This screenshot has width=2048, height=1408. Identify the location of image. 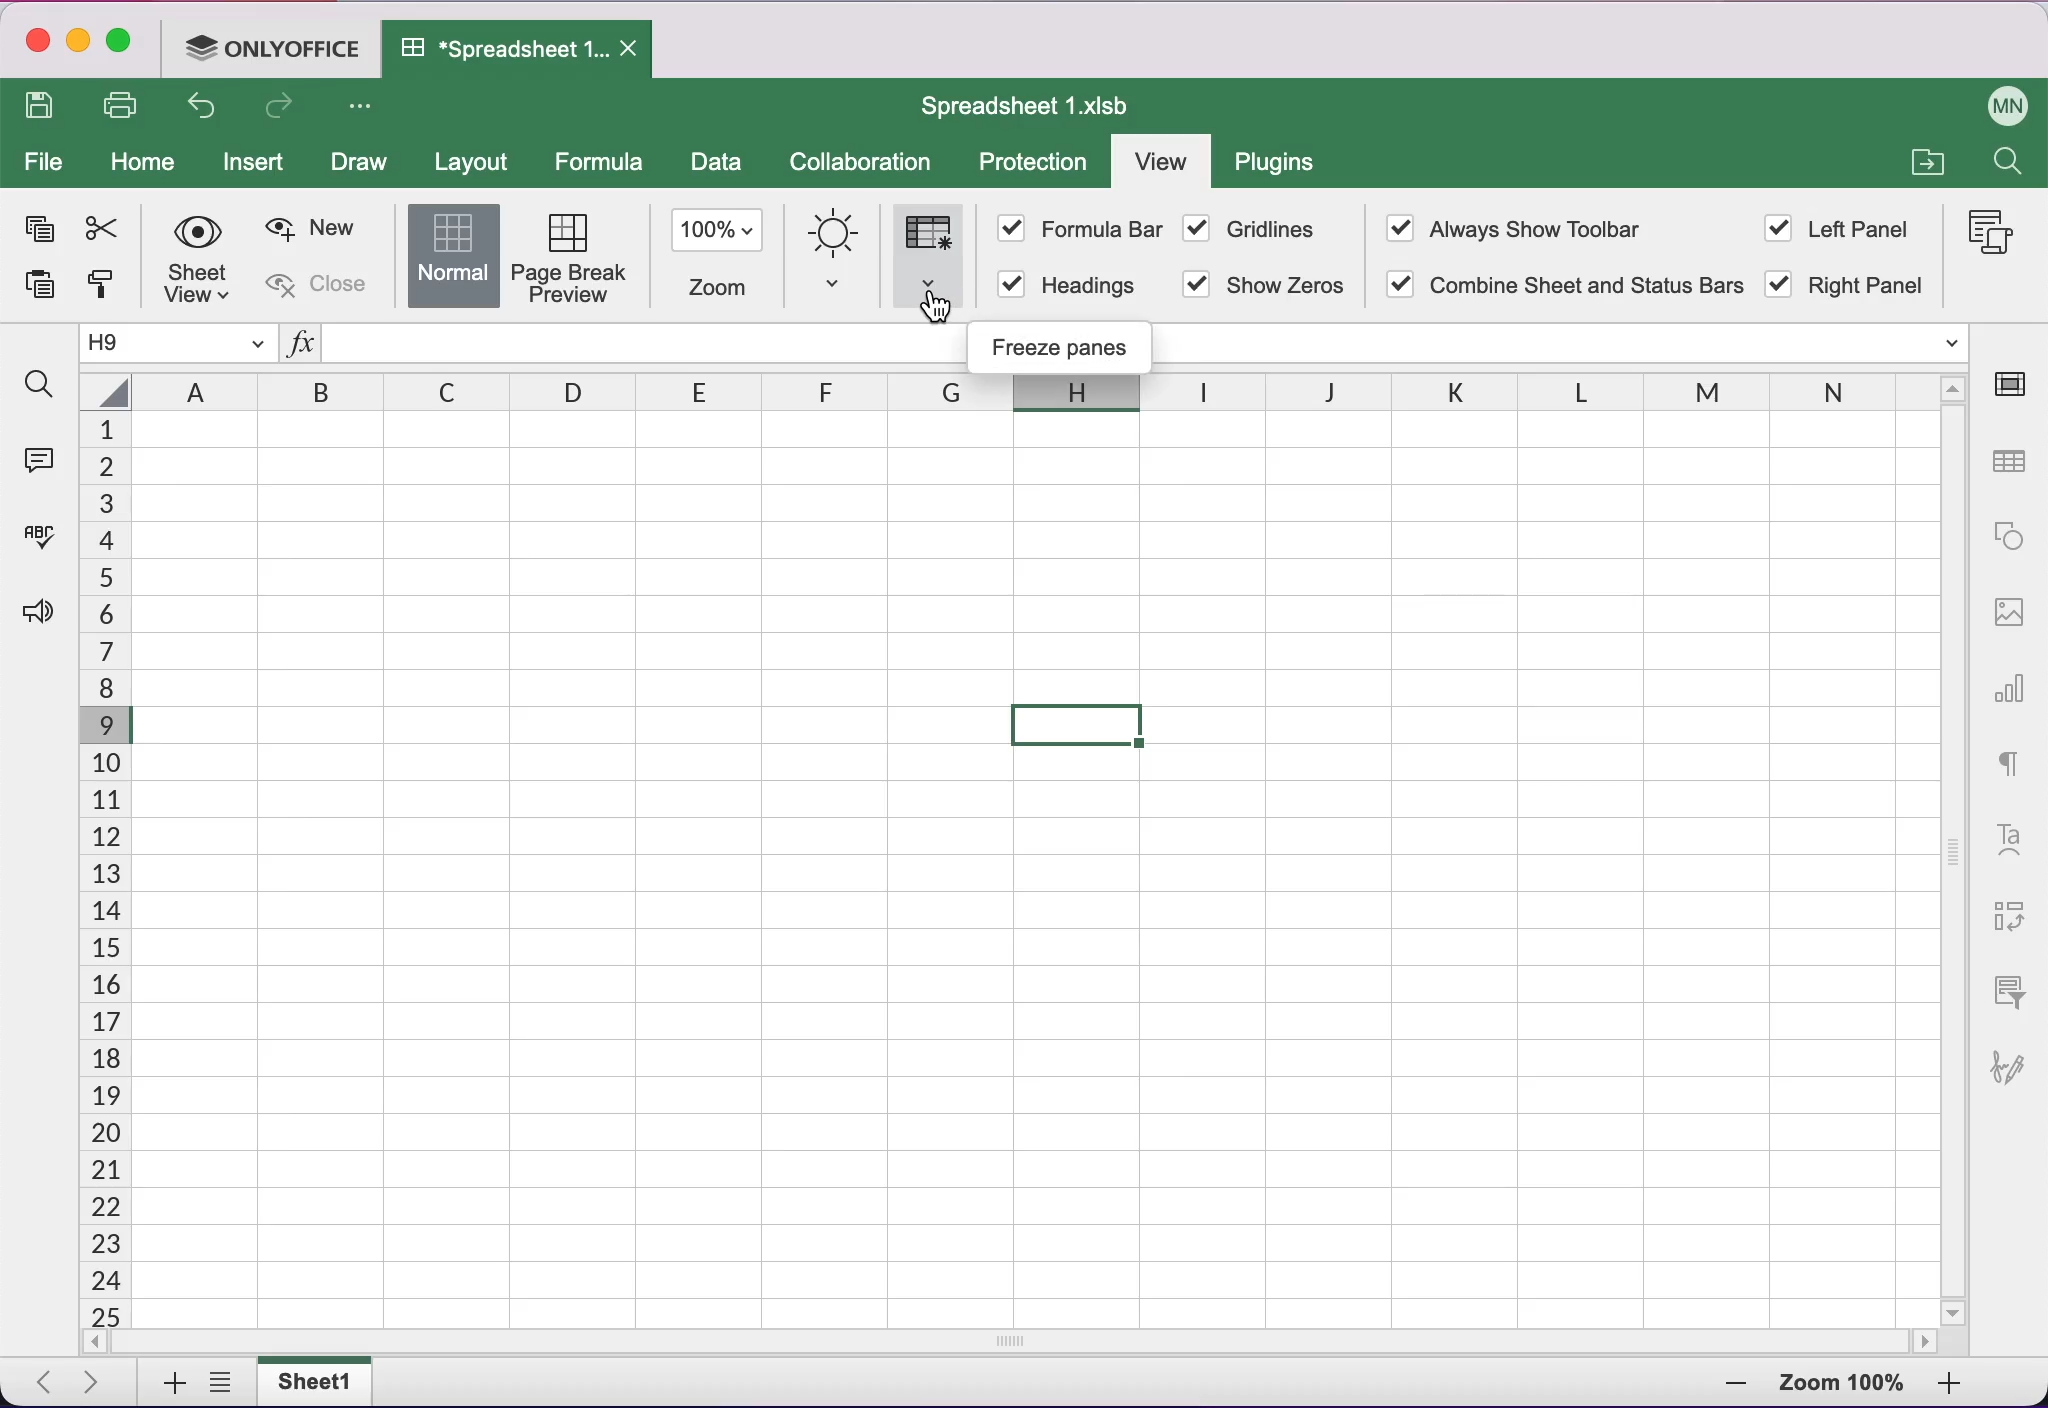
(2006, 623).